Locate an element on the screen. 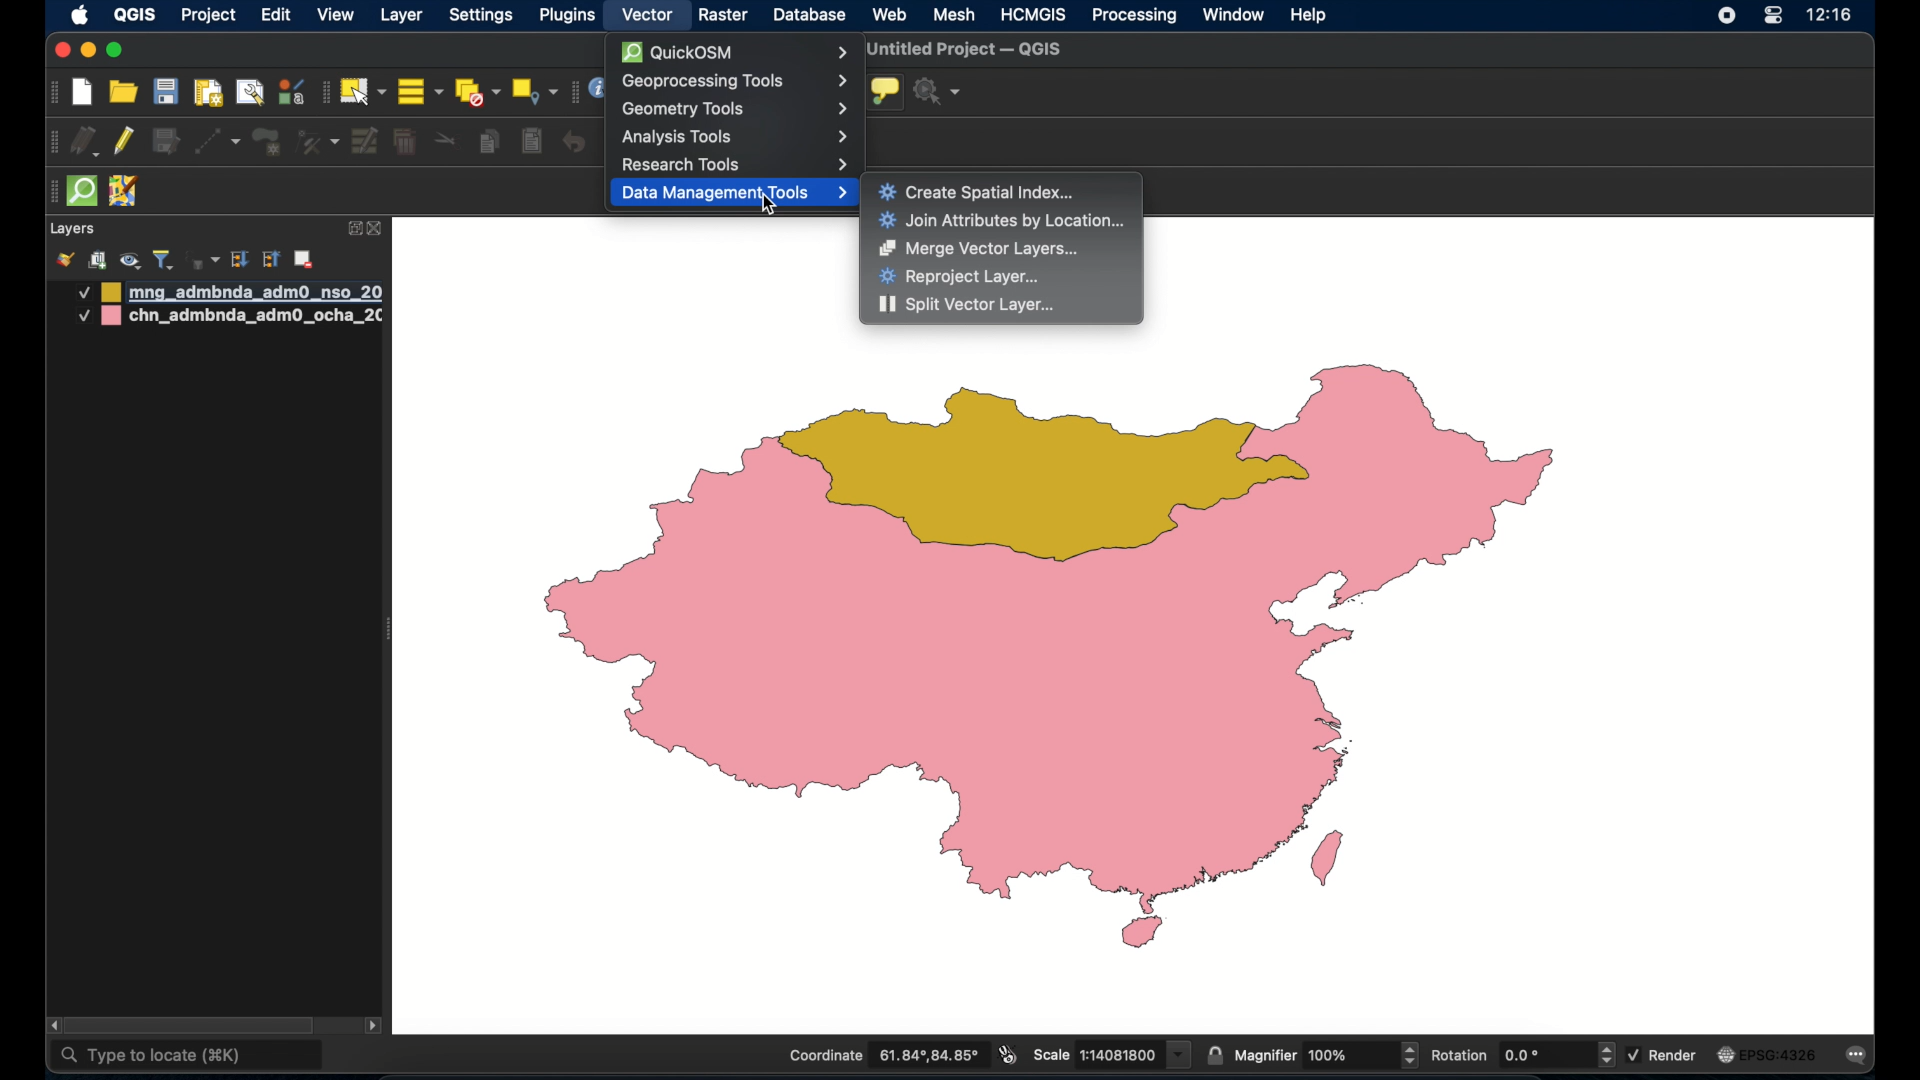 Image resolution: width=1920 pixels, height=1080 pixels. show map tips is located at coordinates (884, 91).